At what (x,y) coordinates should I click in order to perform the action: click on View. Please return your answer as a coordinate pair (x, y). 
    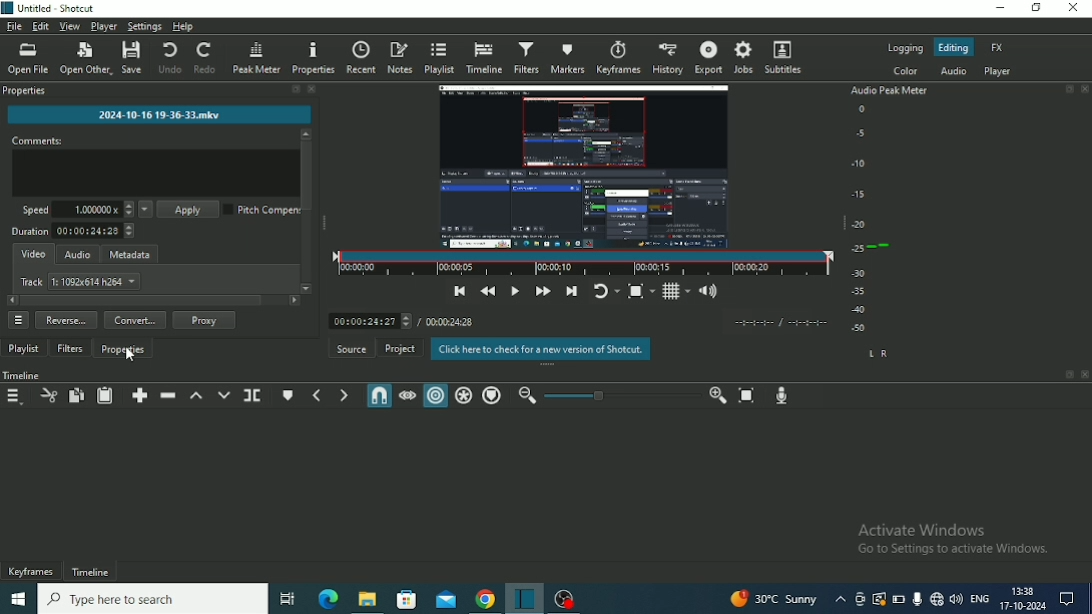
    Looking at the image, I should click on (68, 26).